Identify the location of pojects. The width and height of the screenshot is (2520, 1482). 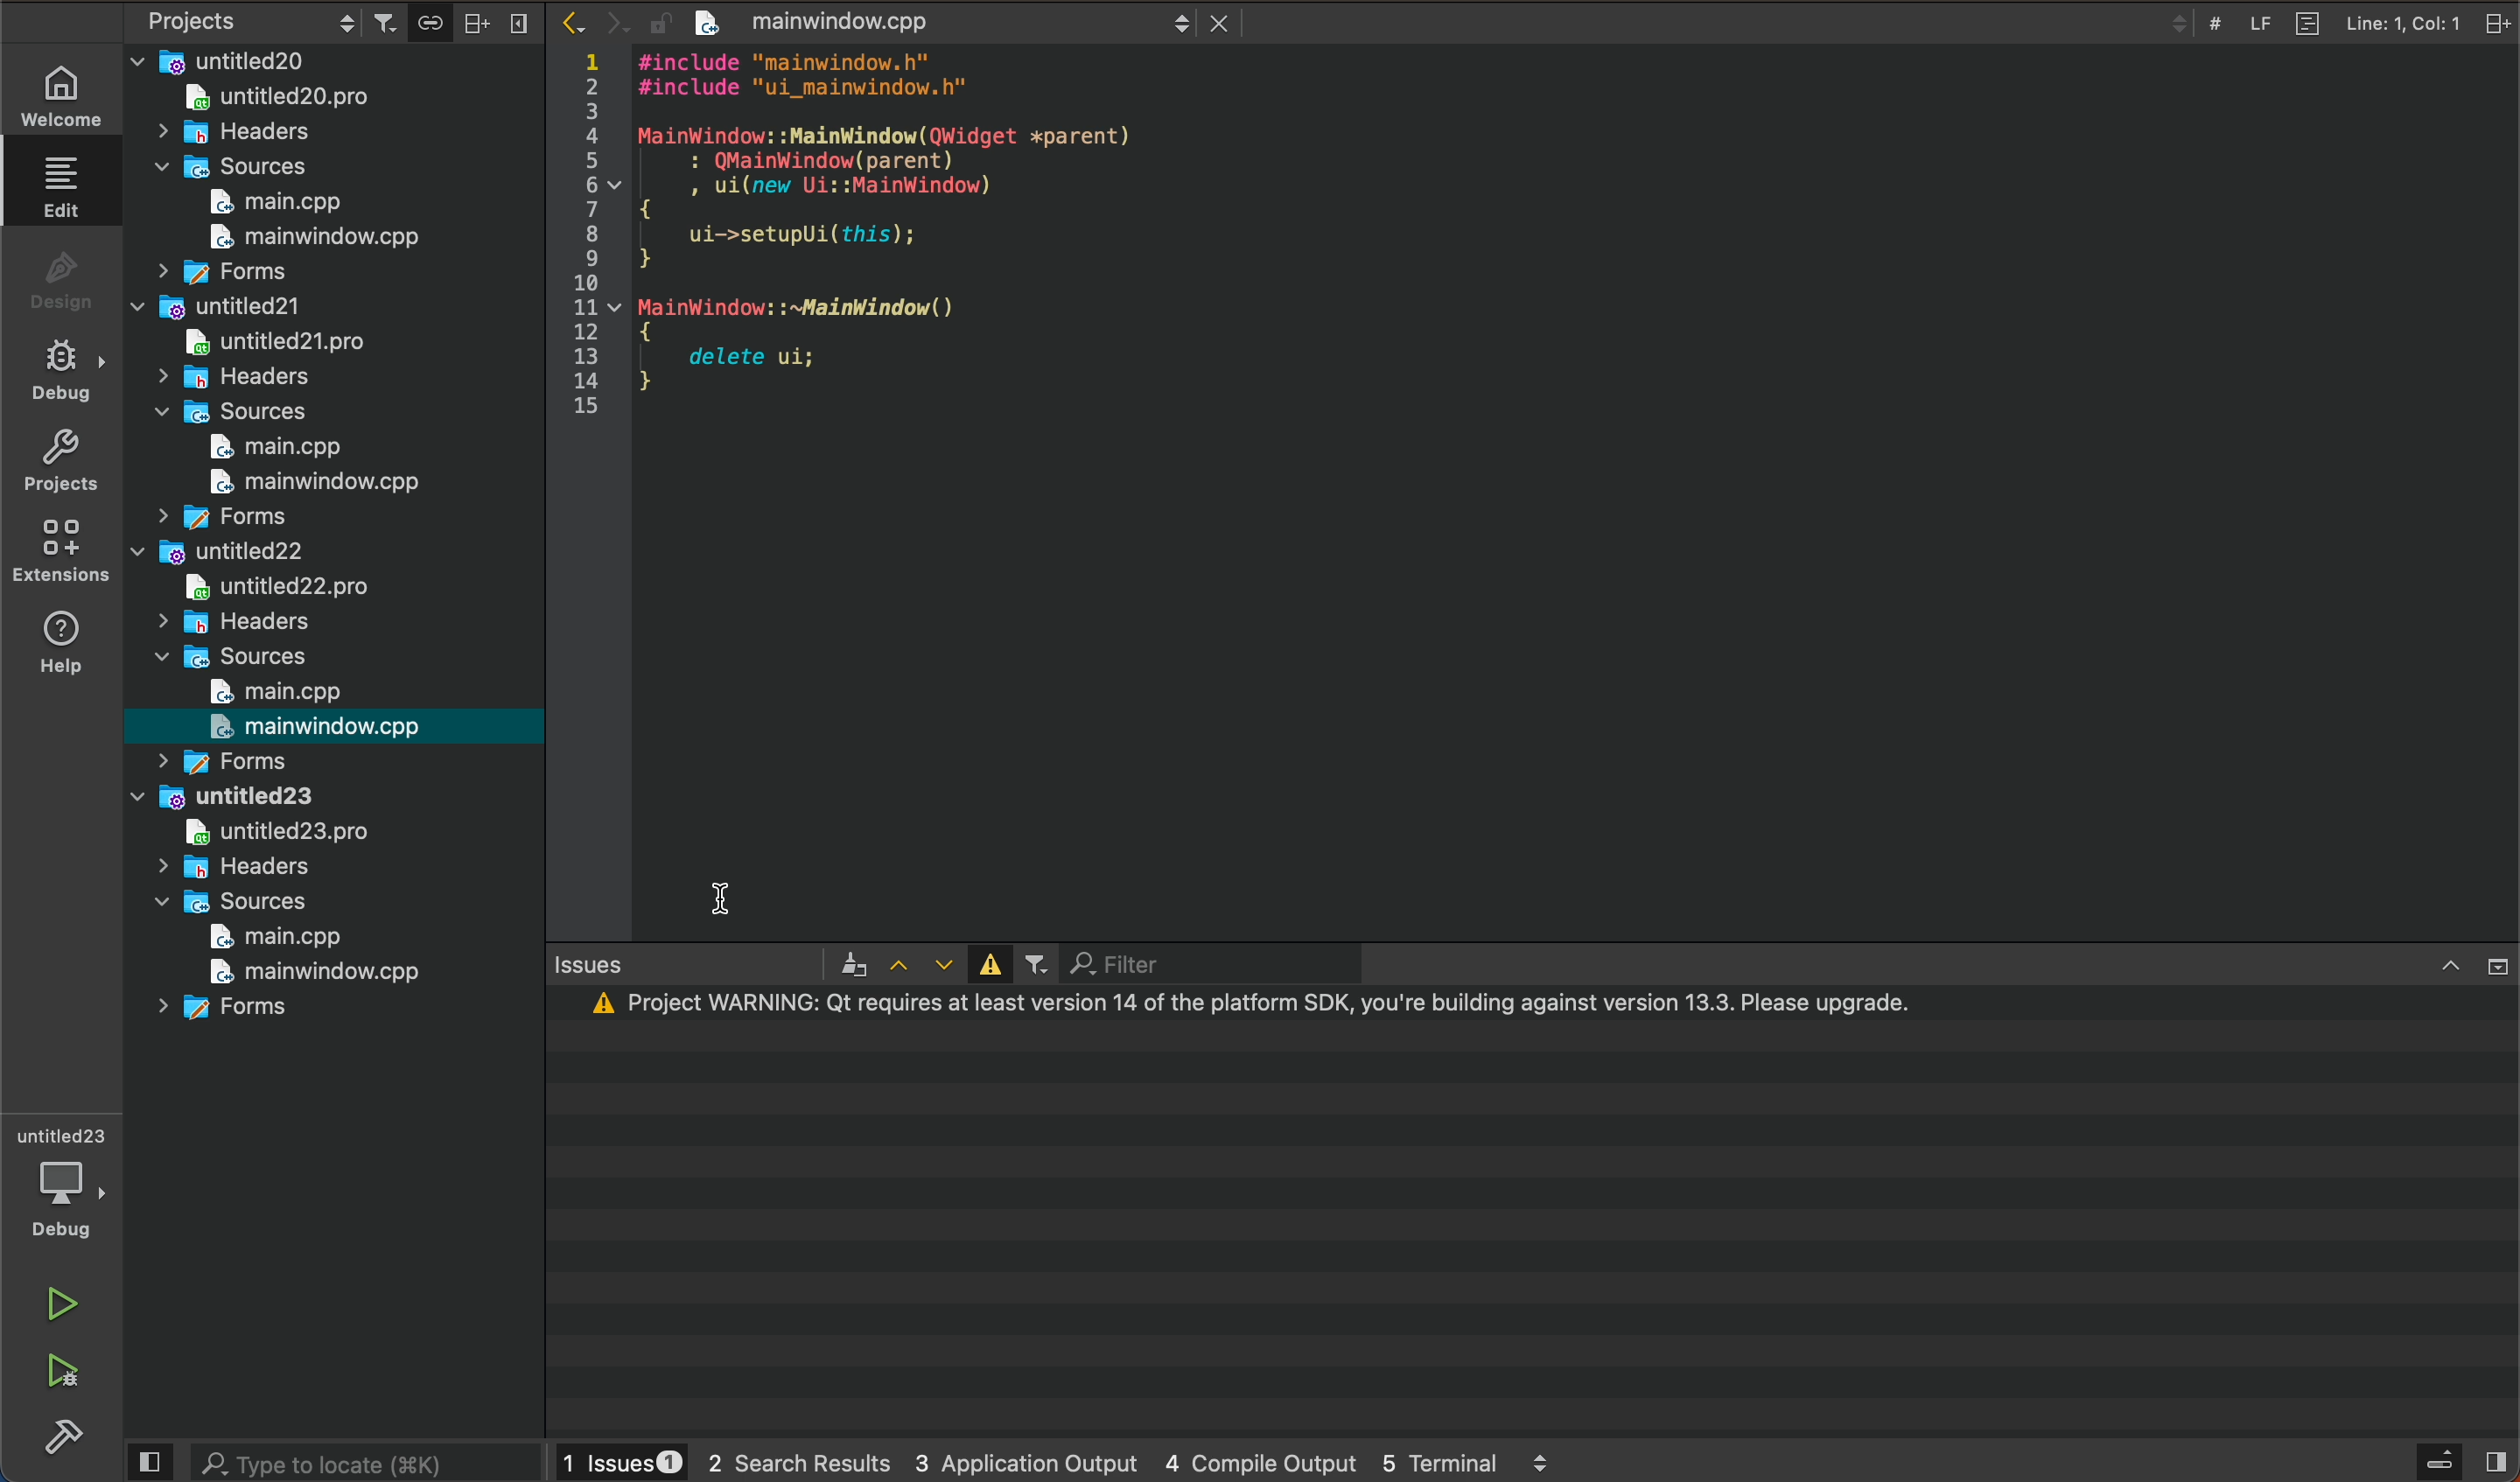
(246, 24).